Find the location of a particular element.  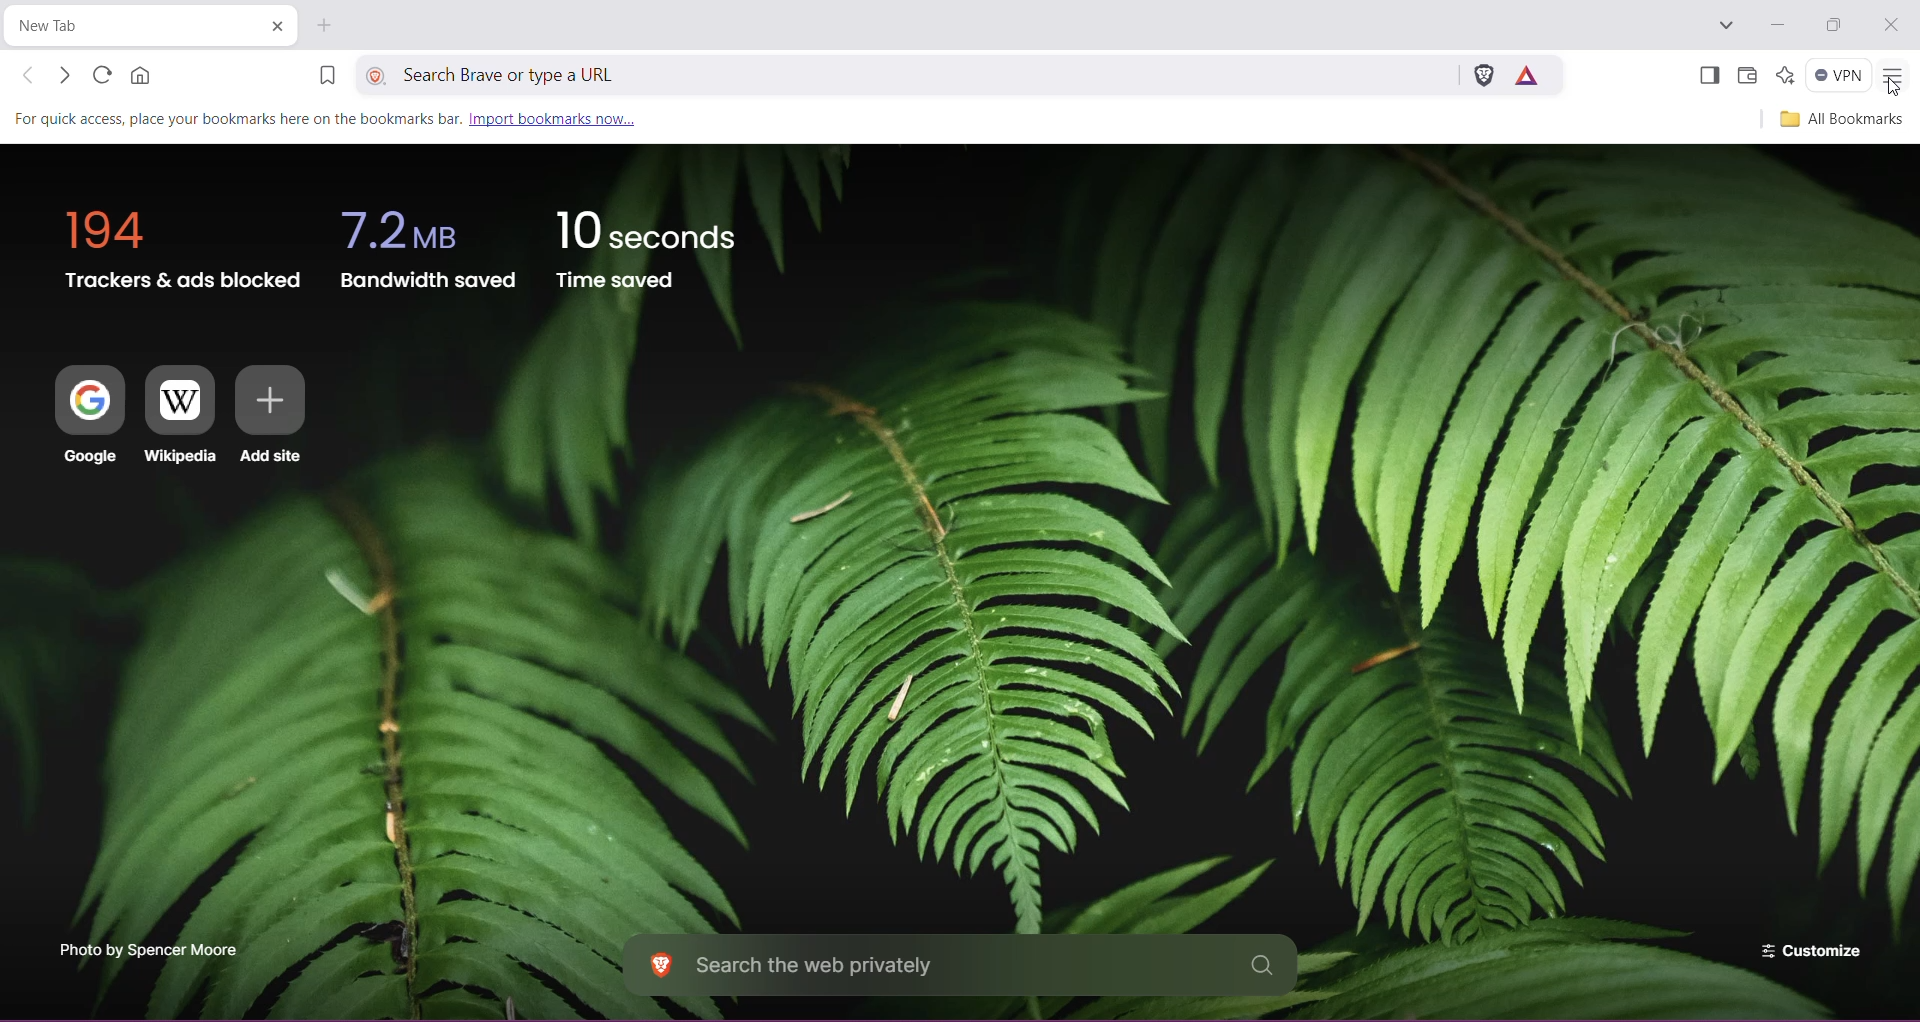

Show Sidebar is located at coordinates (1707, 77).